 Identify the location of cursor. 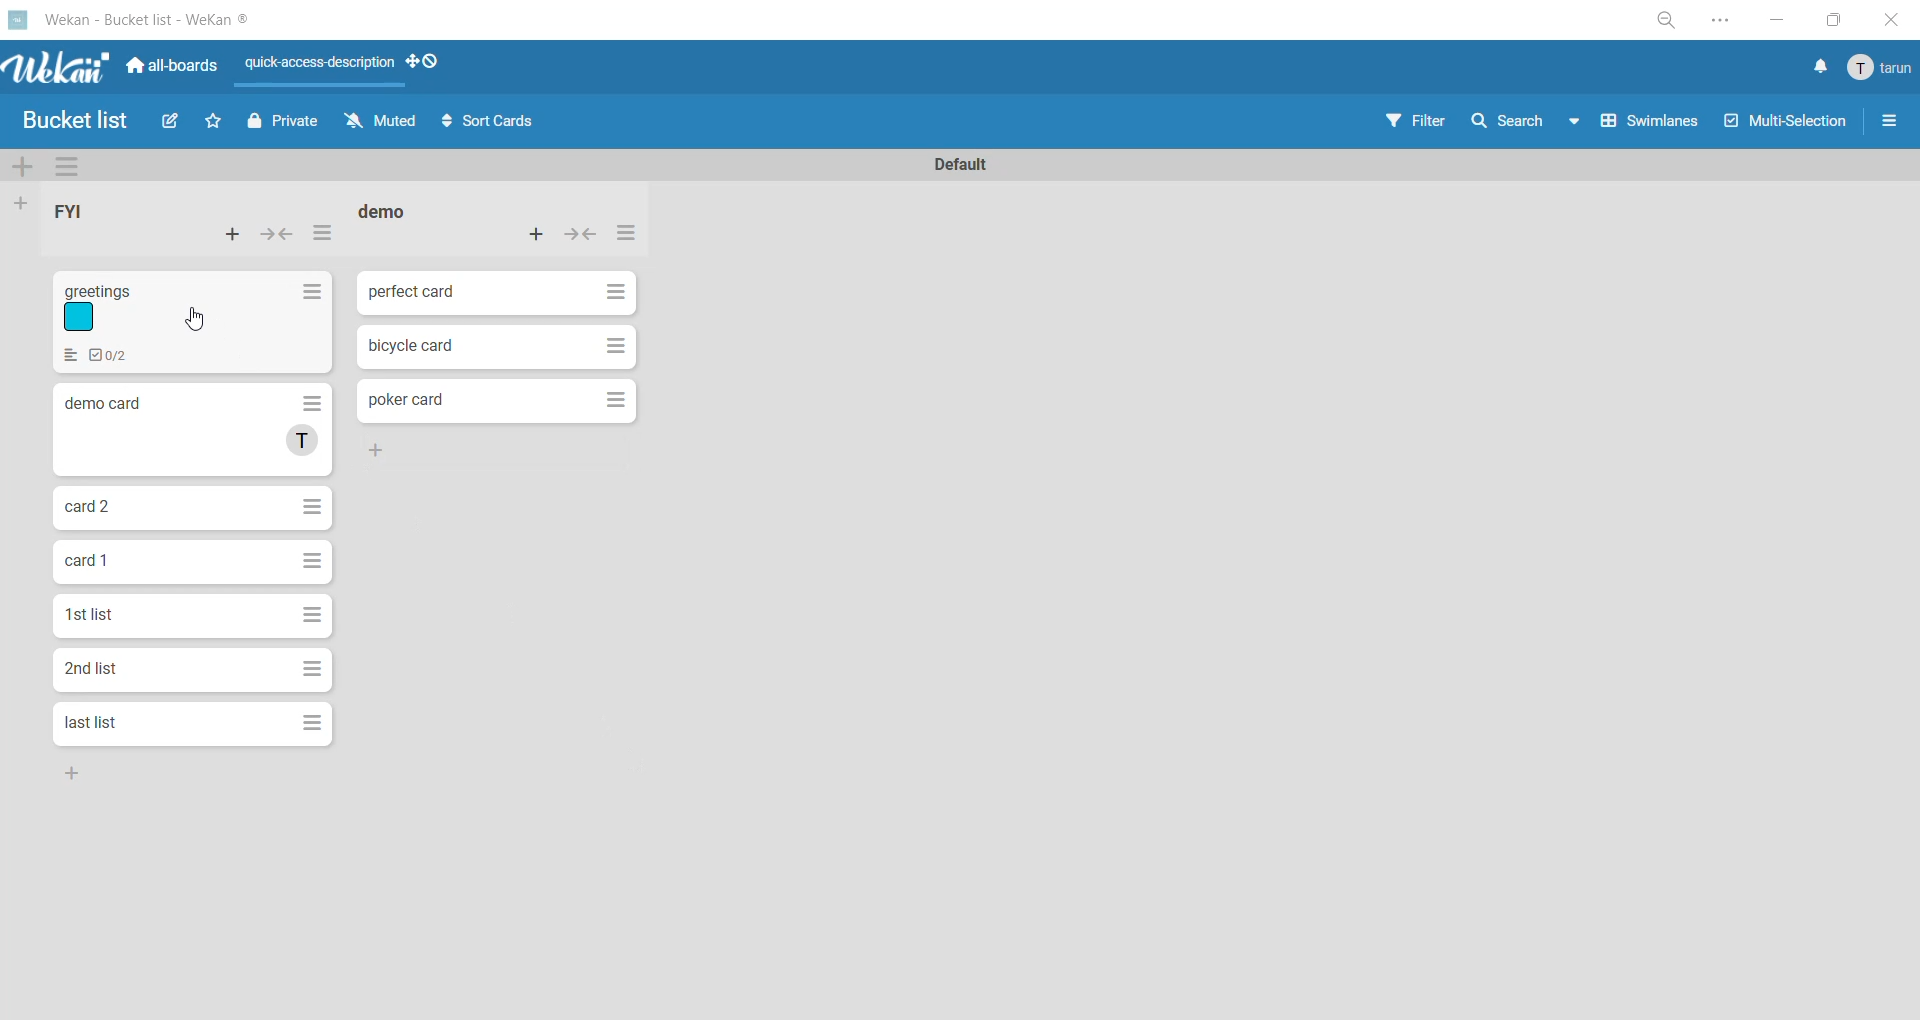
(201, 322).